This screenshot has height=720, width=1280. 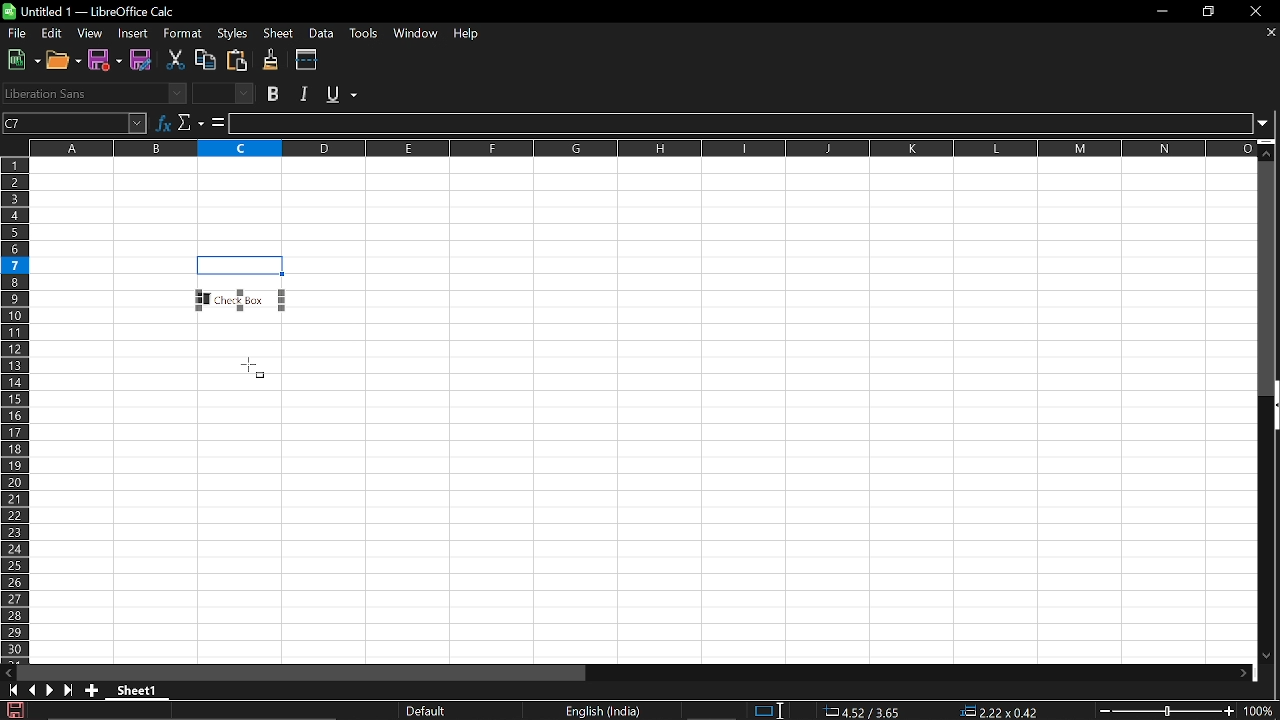 I want to click on Move down, so click(x=1269, y=149).